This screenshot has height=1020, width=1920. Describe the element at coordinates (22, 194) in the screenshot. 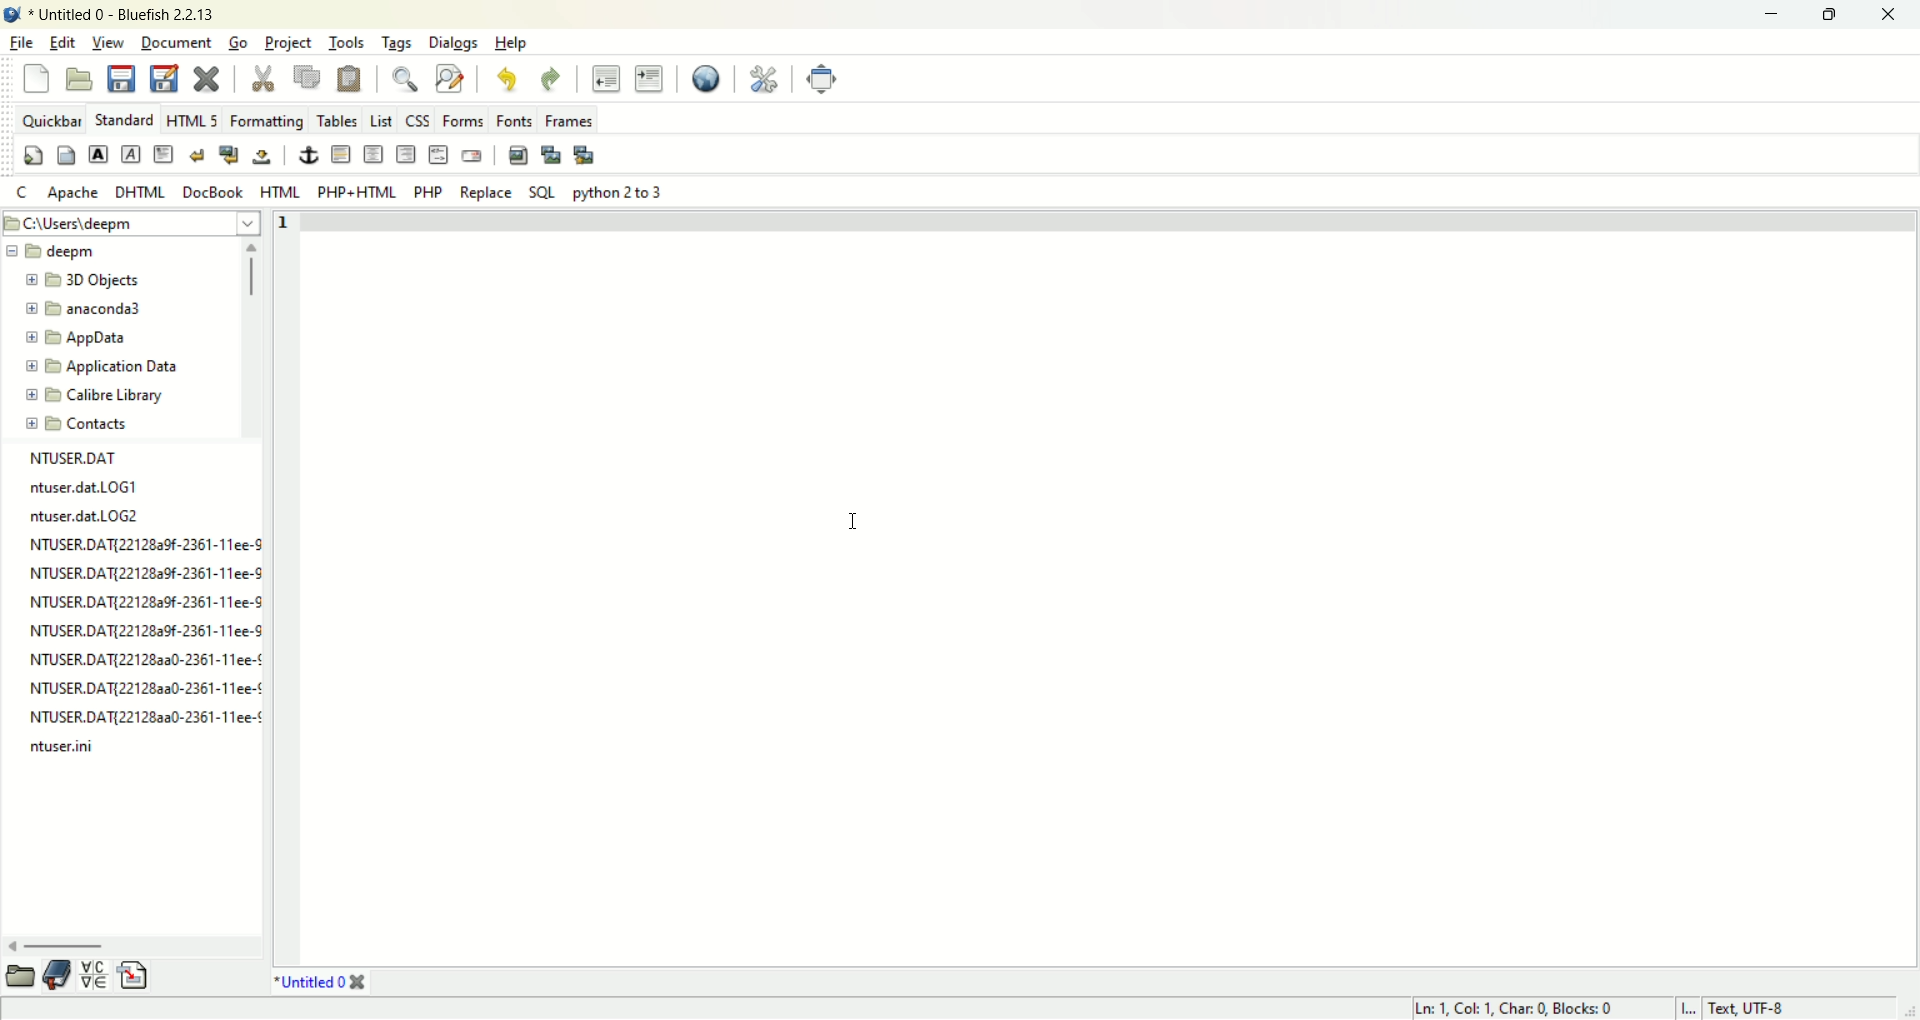

I see `c` at that location.